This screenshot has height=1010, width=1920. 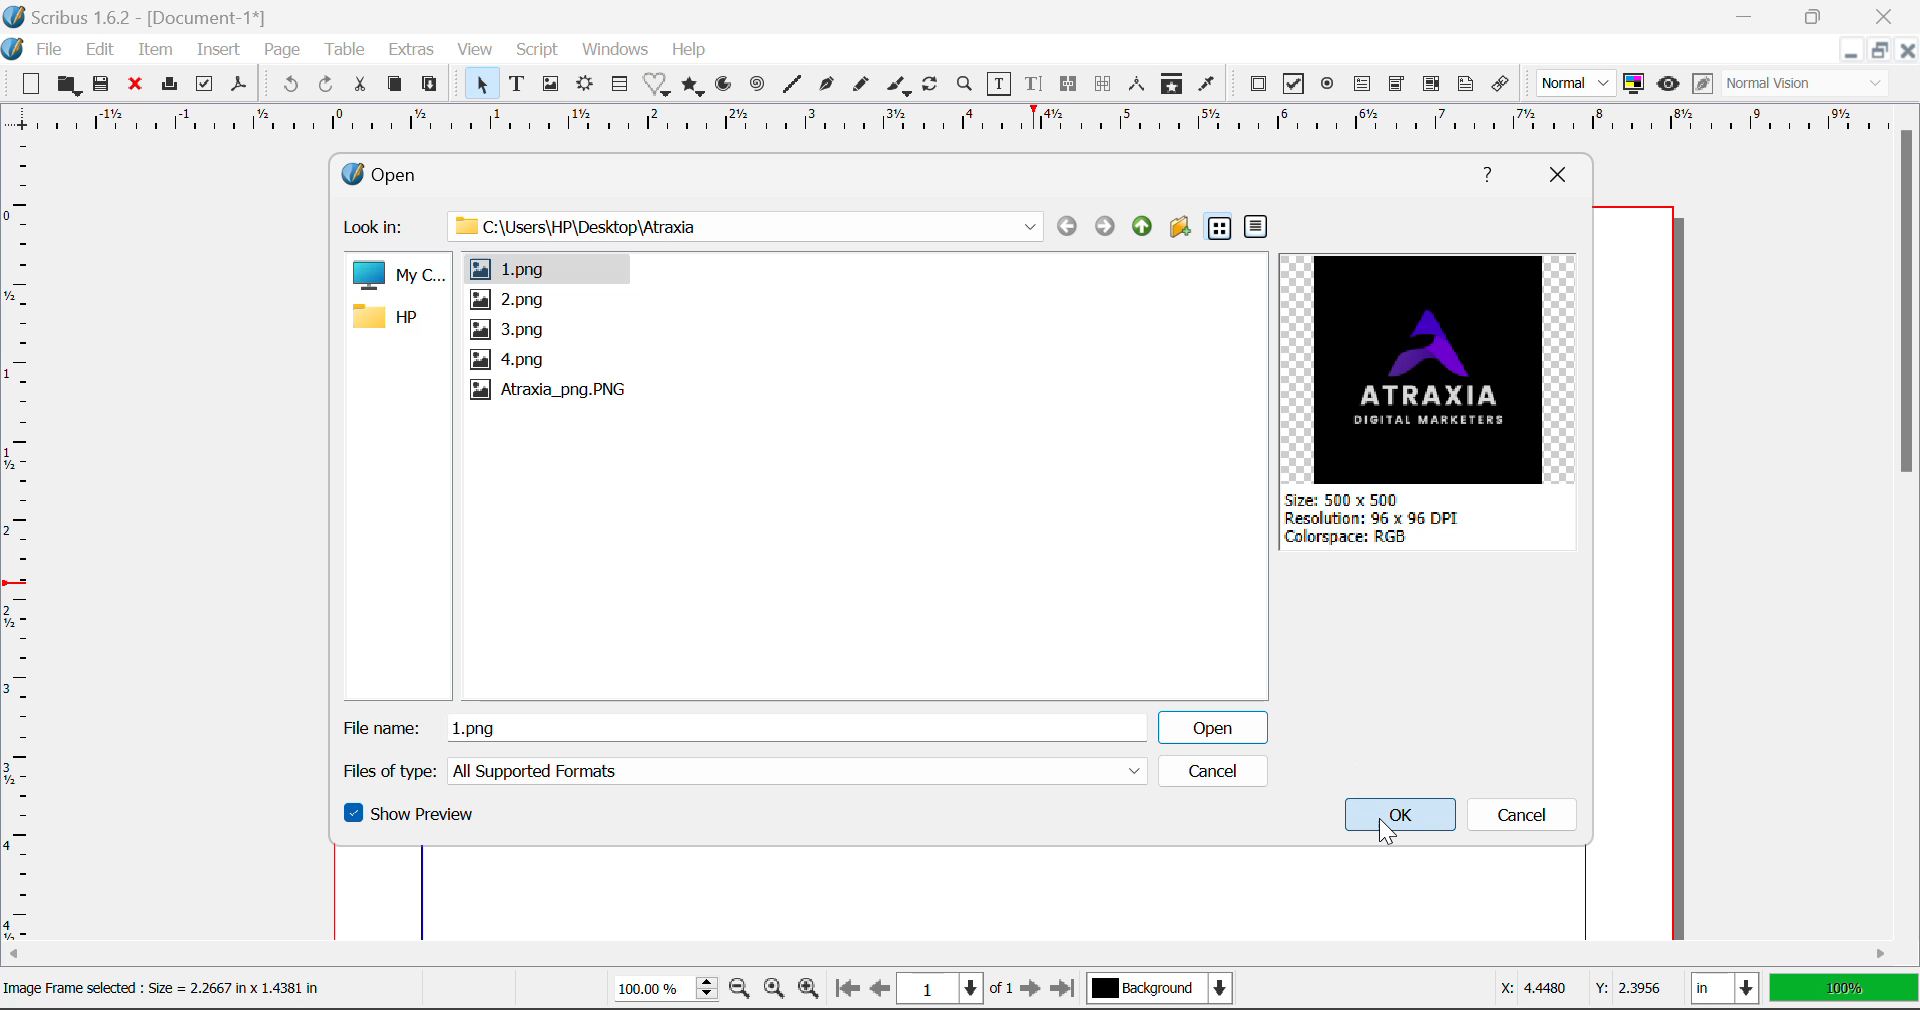 What do you see at coordinates (618, 87) in the screenshot?
I see `Insert Cells` at bounding box center [618, 87].